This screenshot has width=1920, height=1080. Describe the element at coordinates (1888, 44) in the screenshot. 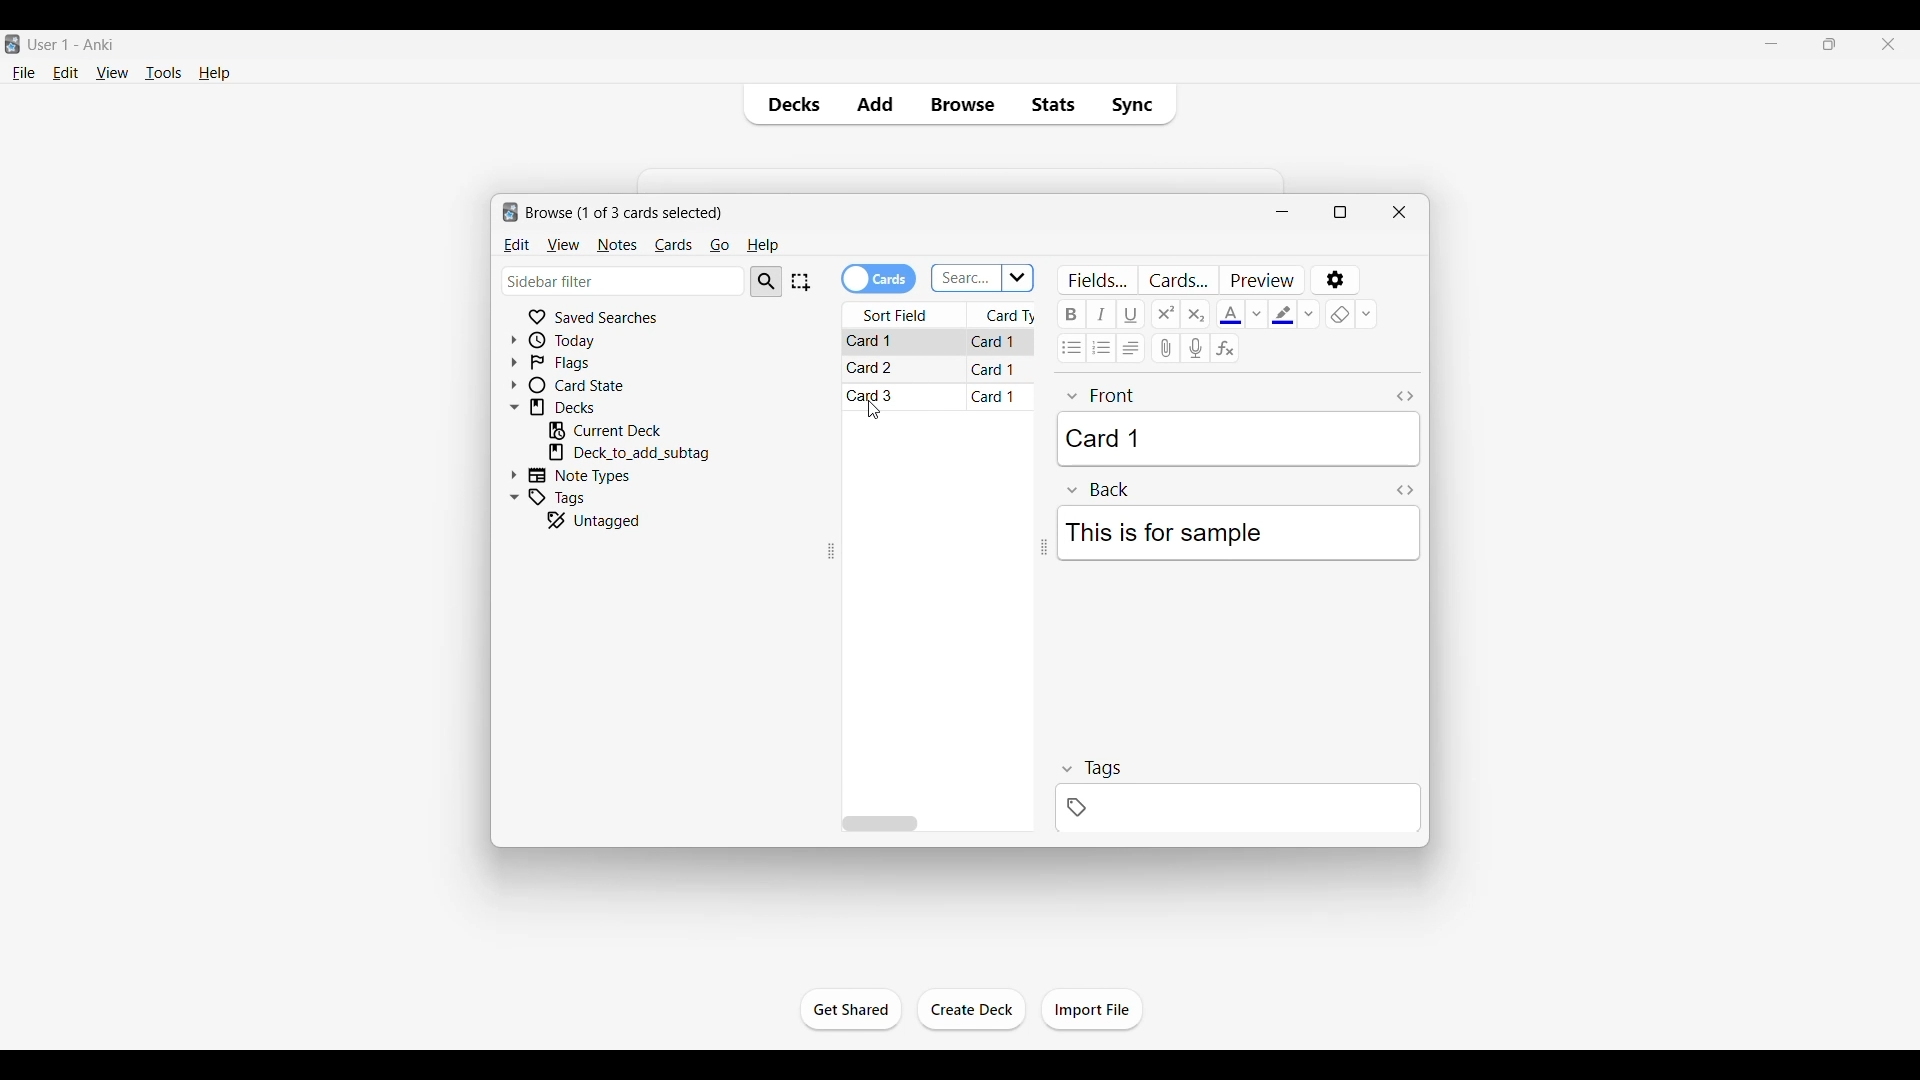

I see `Close interface` at that location.